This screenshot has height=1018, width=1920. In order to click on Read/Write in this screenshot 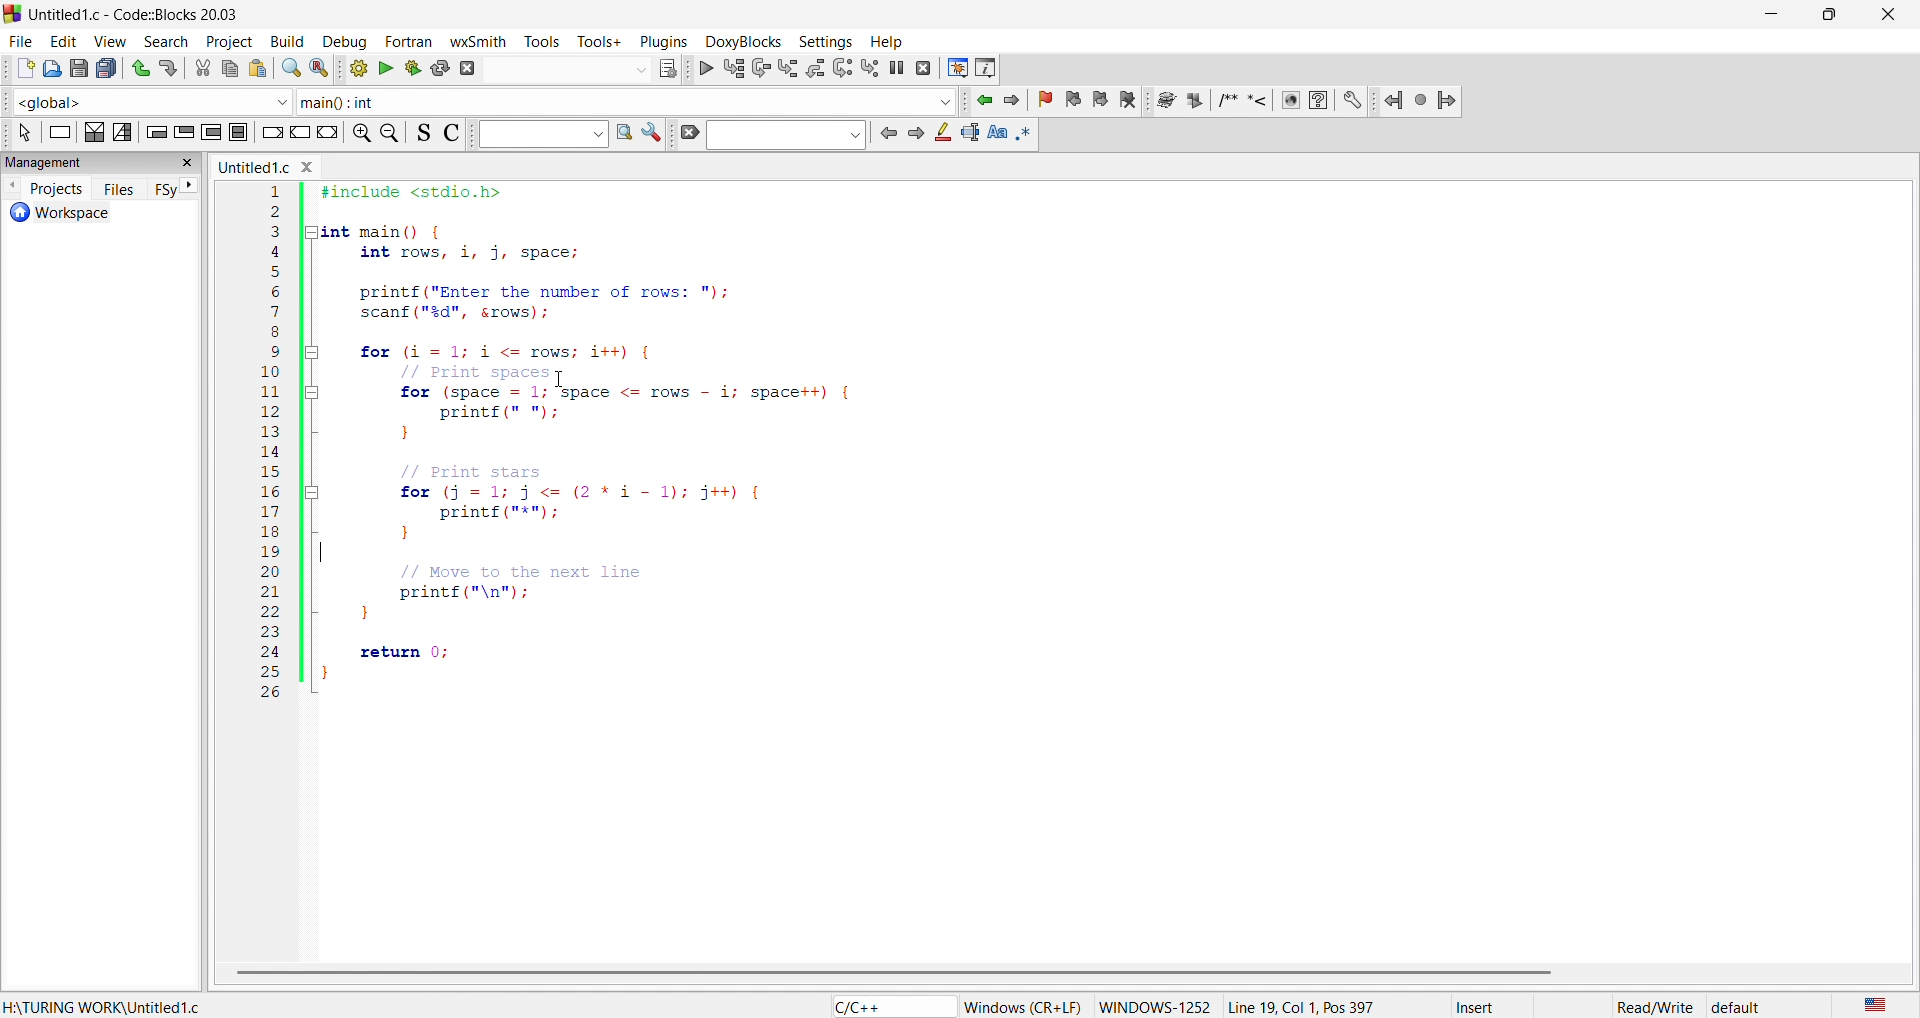, I will do `click(1655, 1005)`.